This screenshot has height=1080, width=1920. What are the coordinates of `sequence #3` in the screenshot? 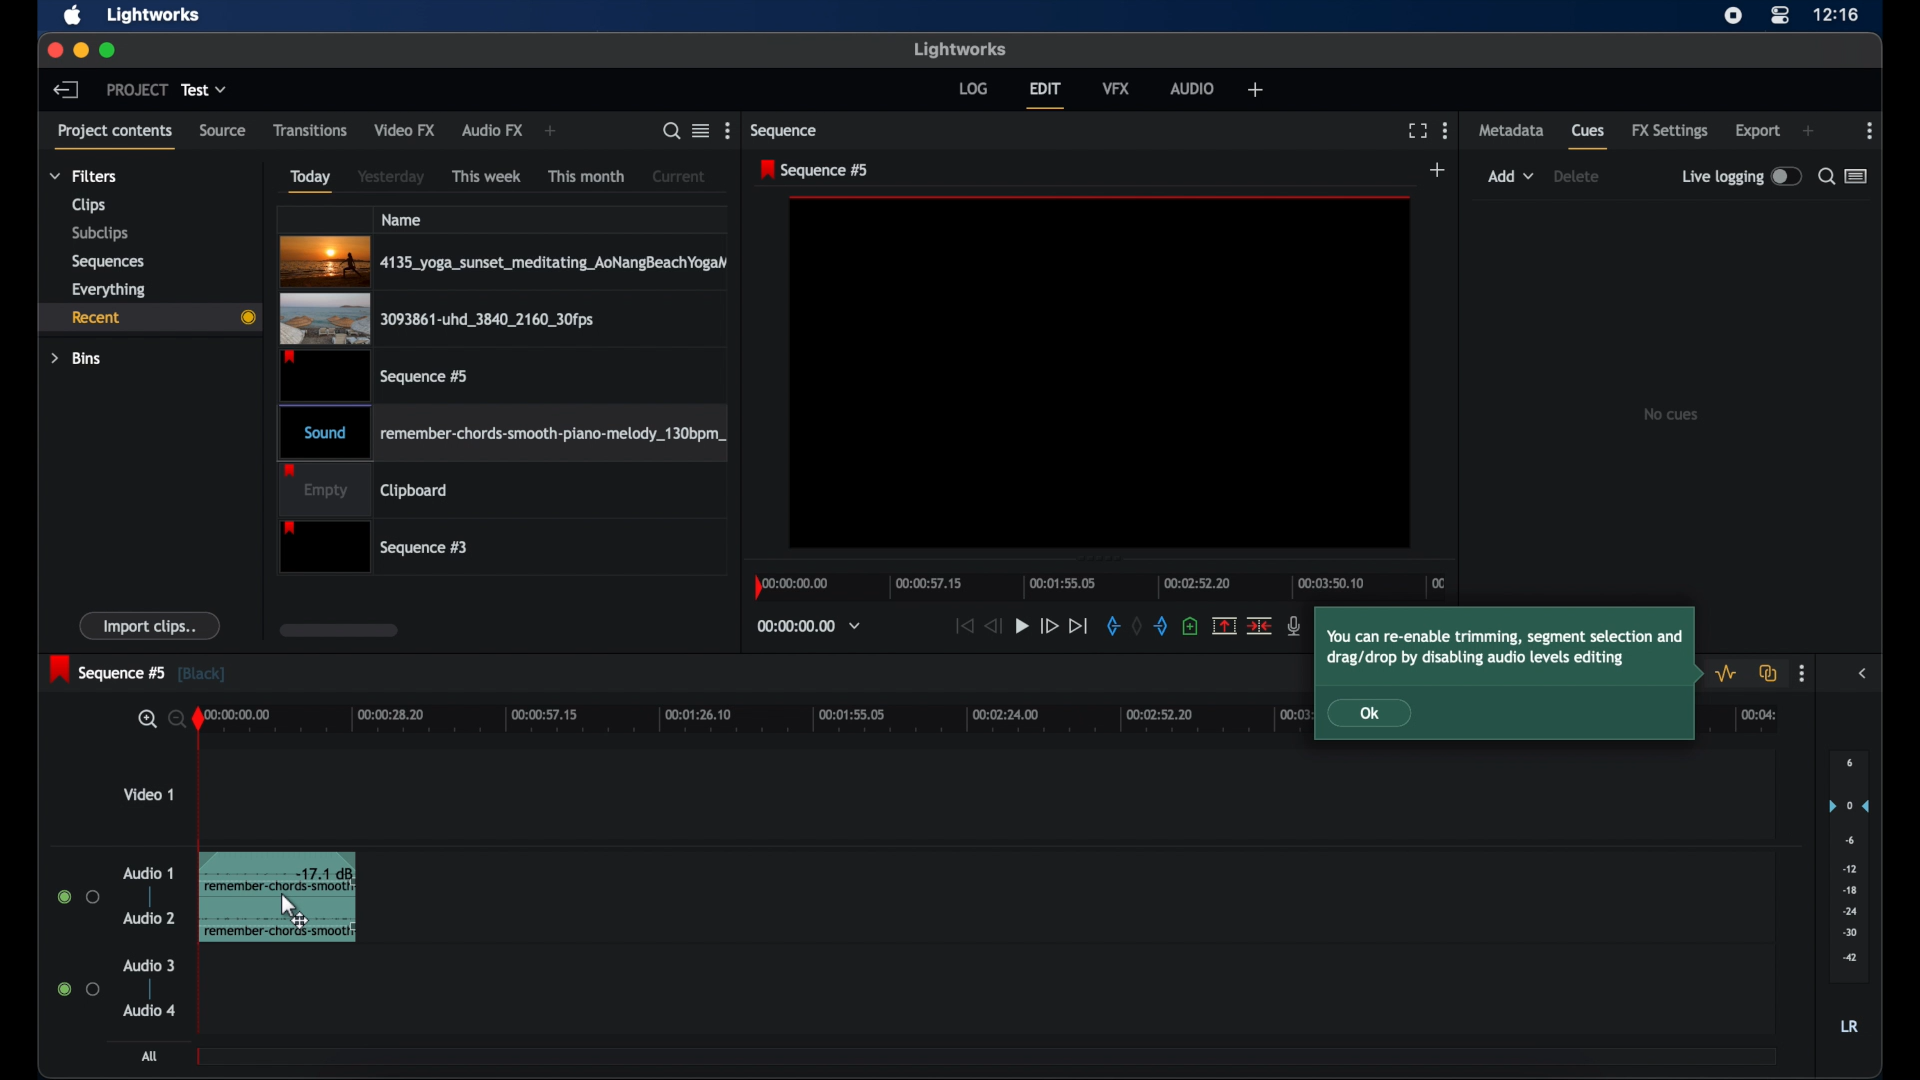 It's located at (377, 549).